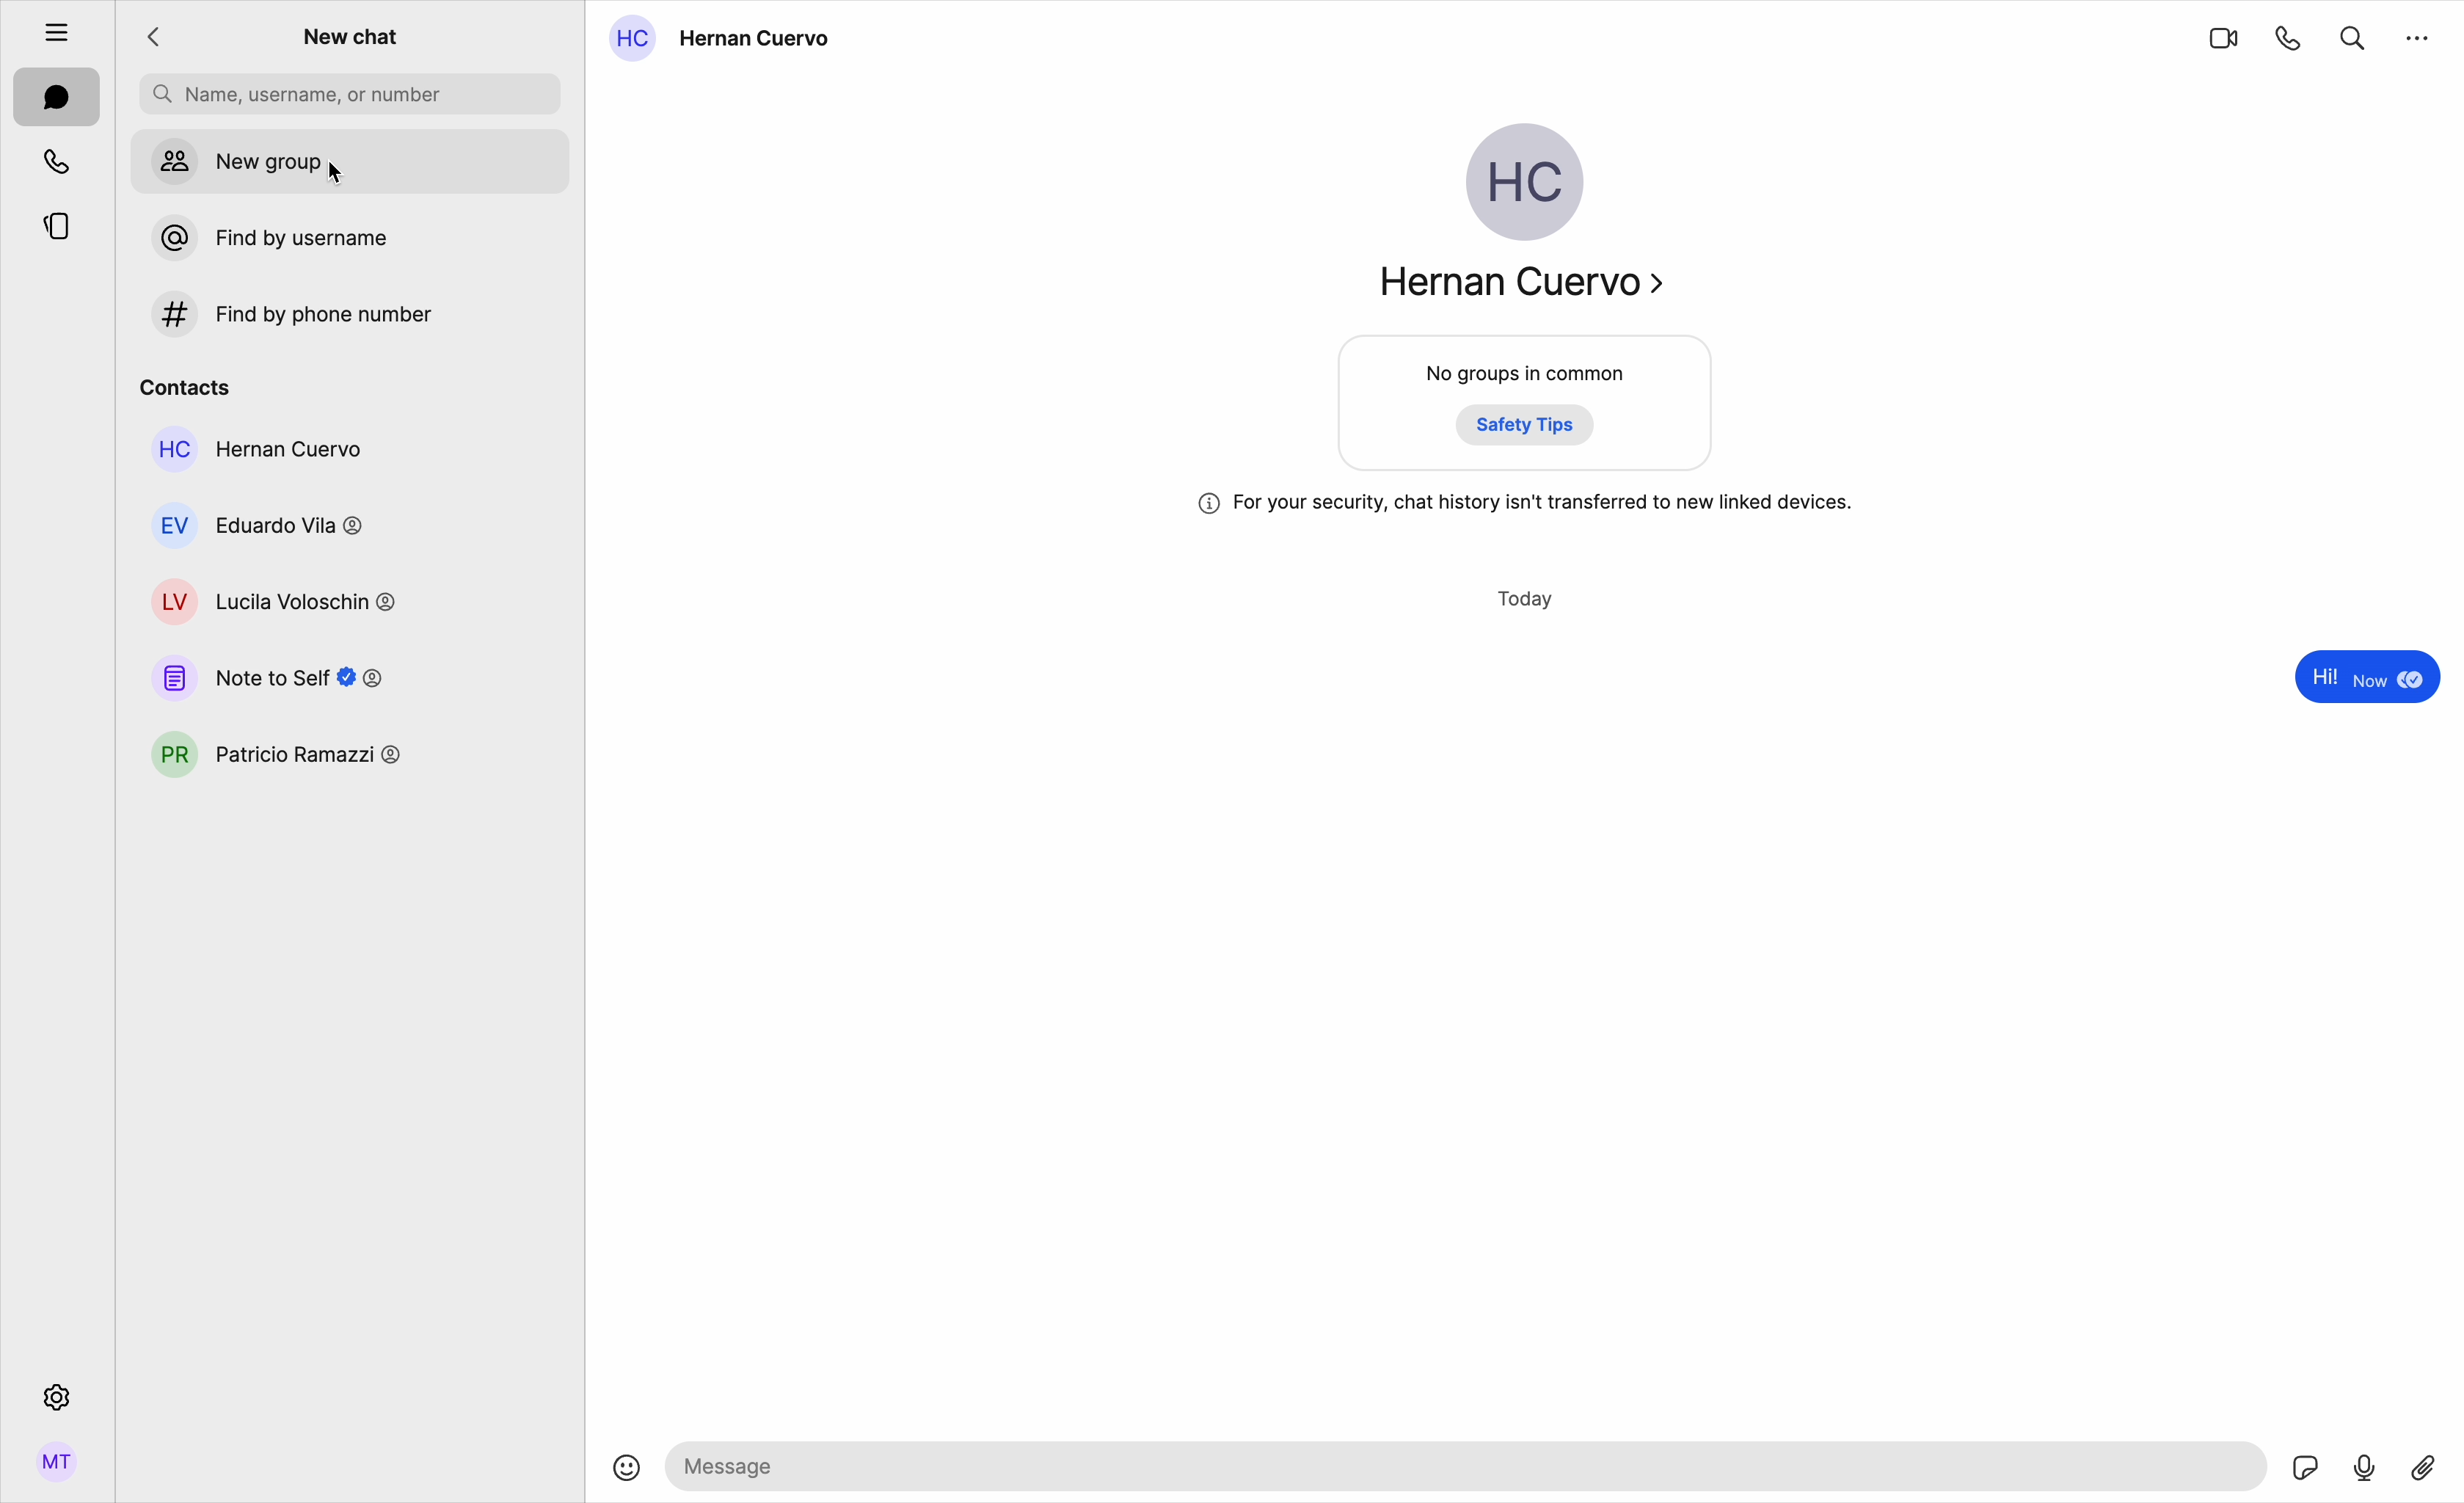 This screenshot has height=1503, width=2464. What do you see at coordinates (256, 449) in the screenshot?
I see `Hernan Cuervo` at bounding box center [256, 449].